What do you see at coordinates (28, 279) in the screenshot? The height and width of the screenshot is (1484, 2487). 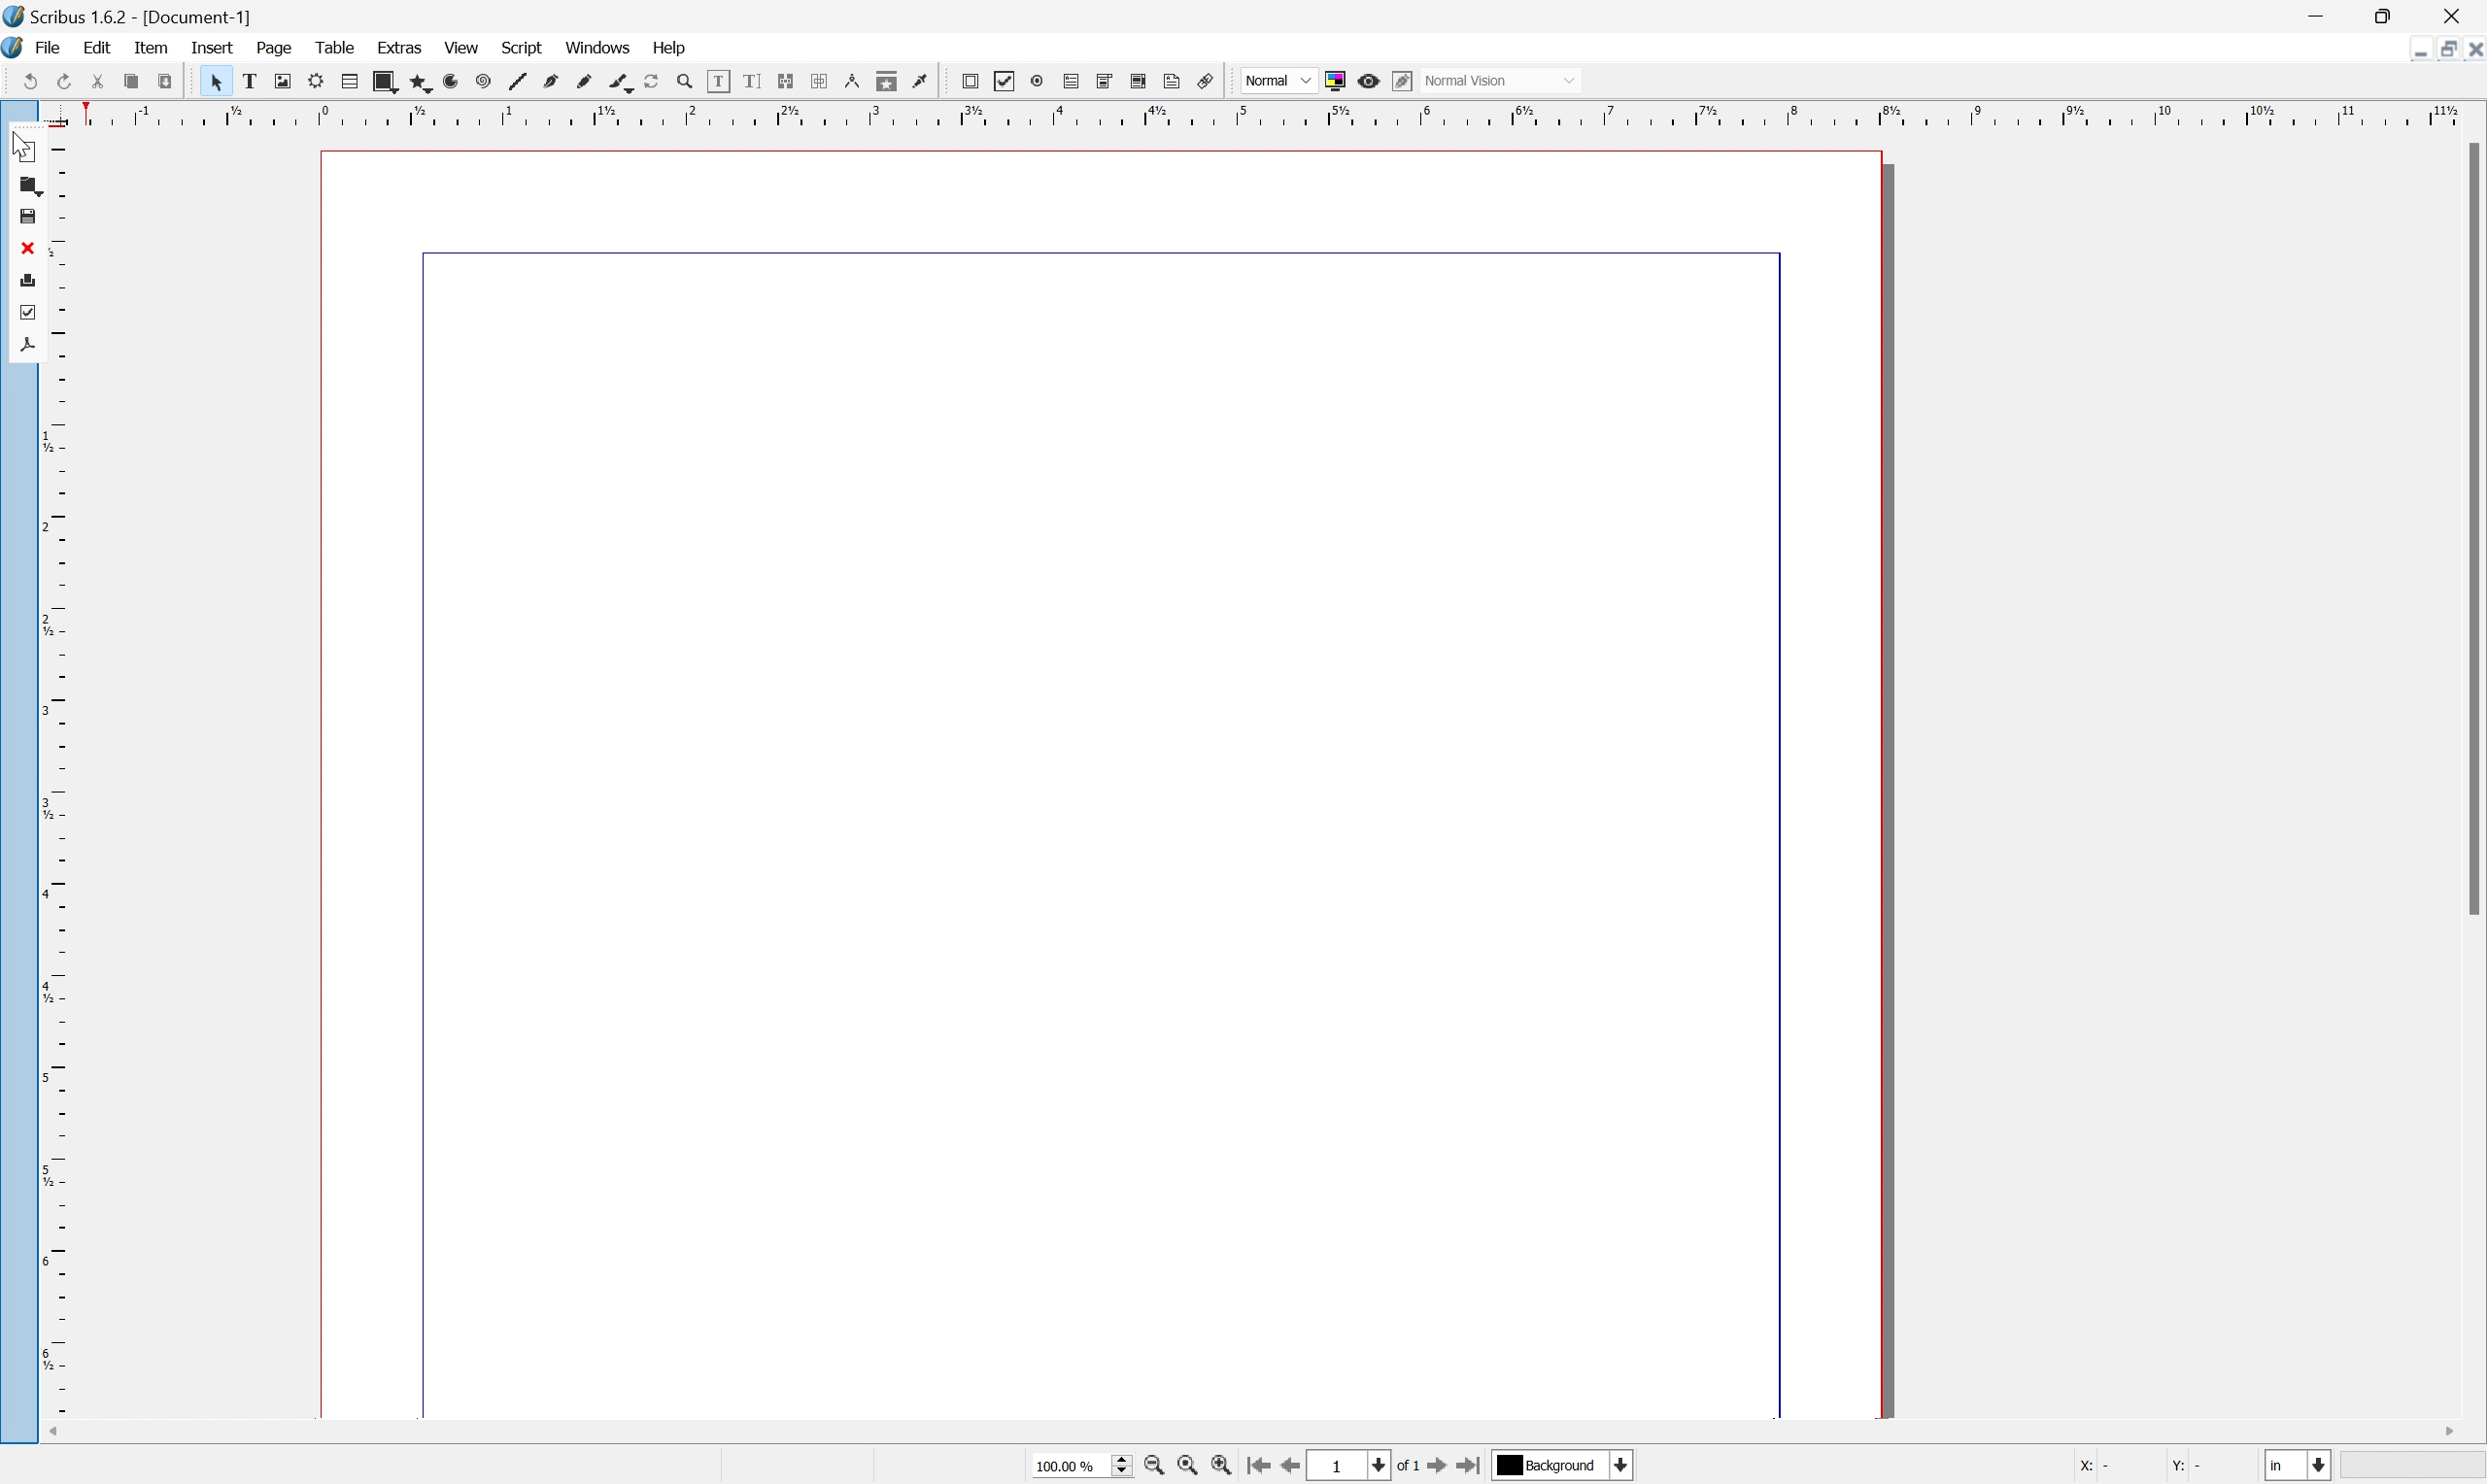 I see `print` at bounding box center [28, 279].